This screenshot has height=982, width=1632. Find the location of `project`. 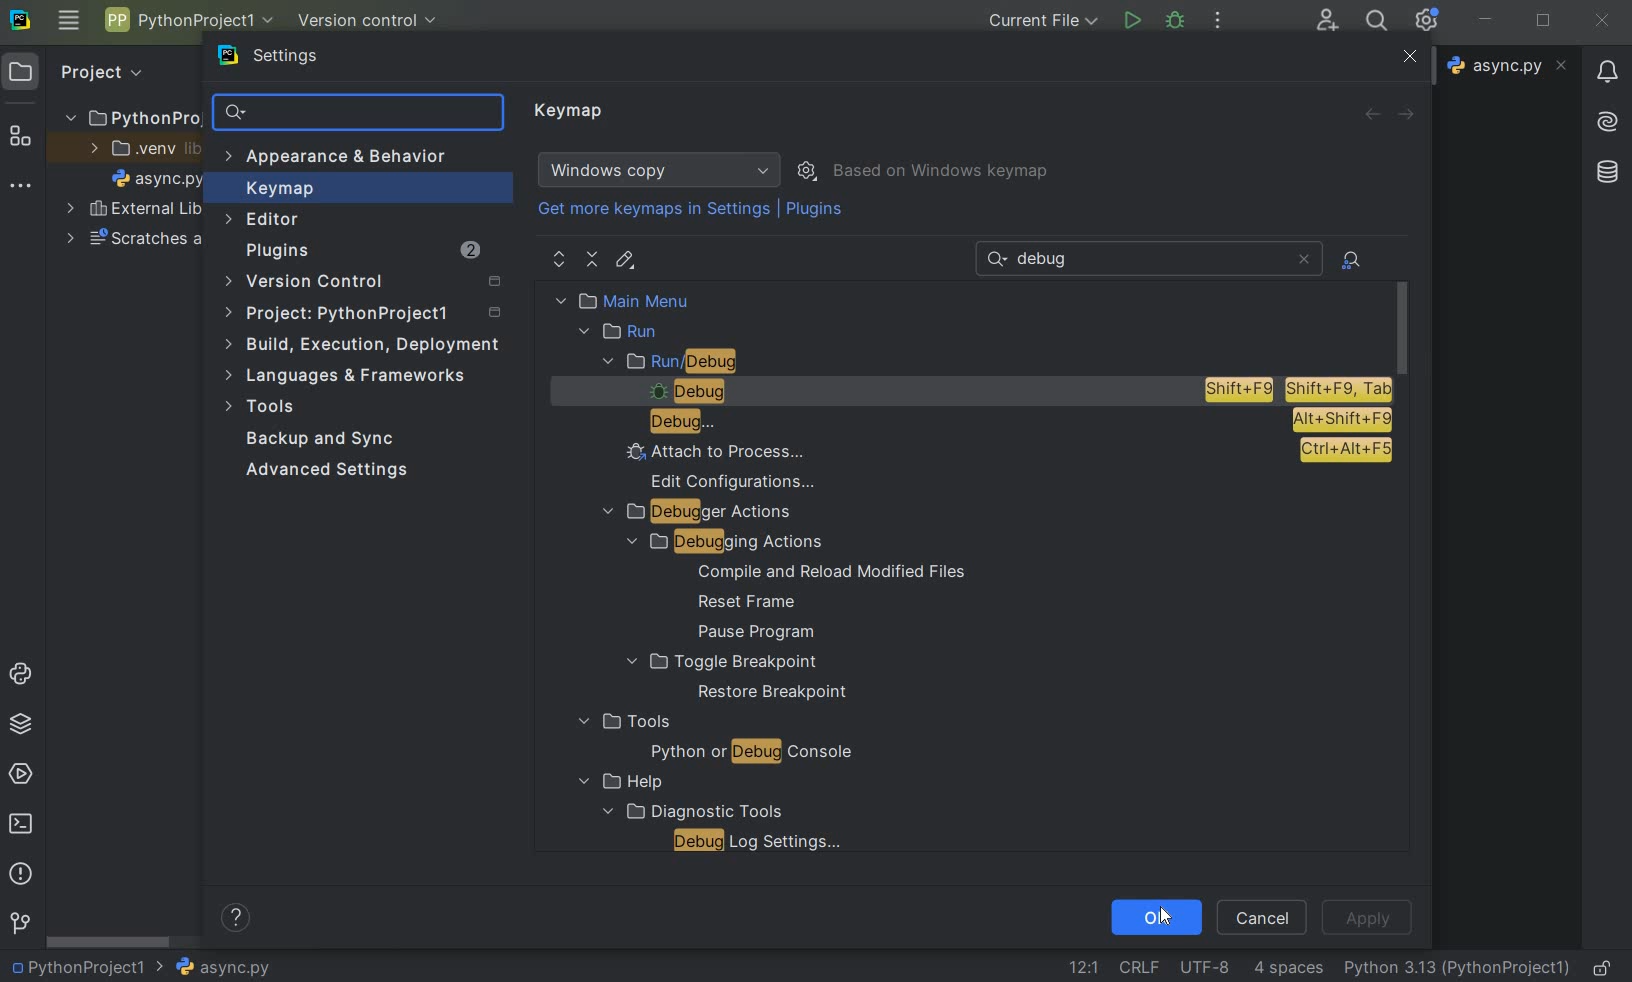

project is located at coordinates (366, 316).